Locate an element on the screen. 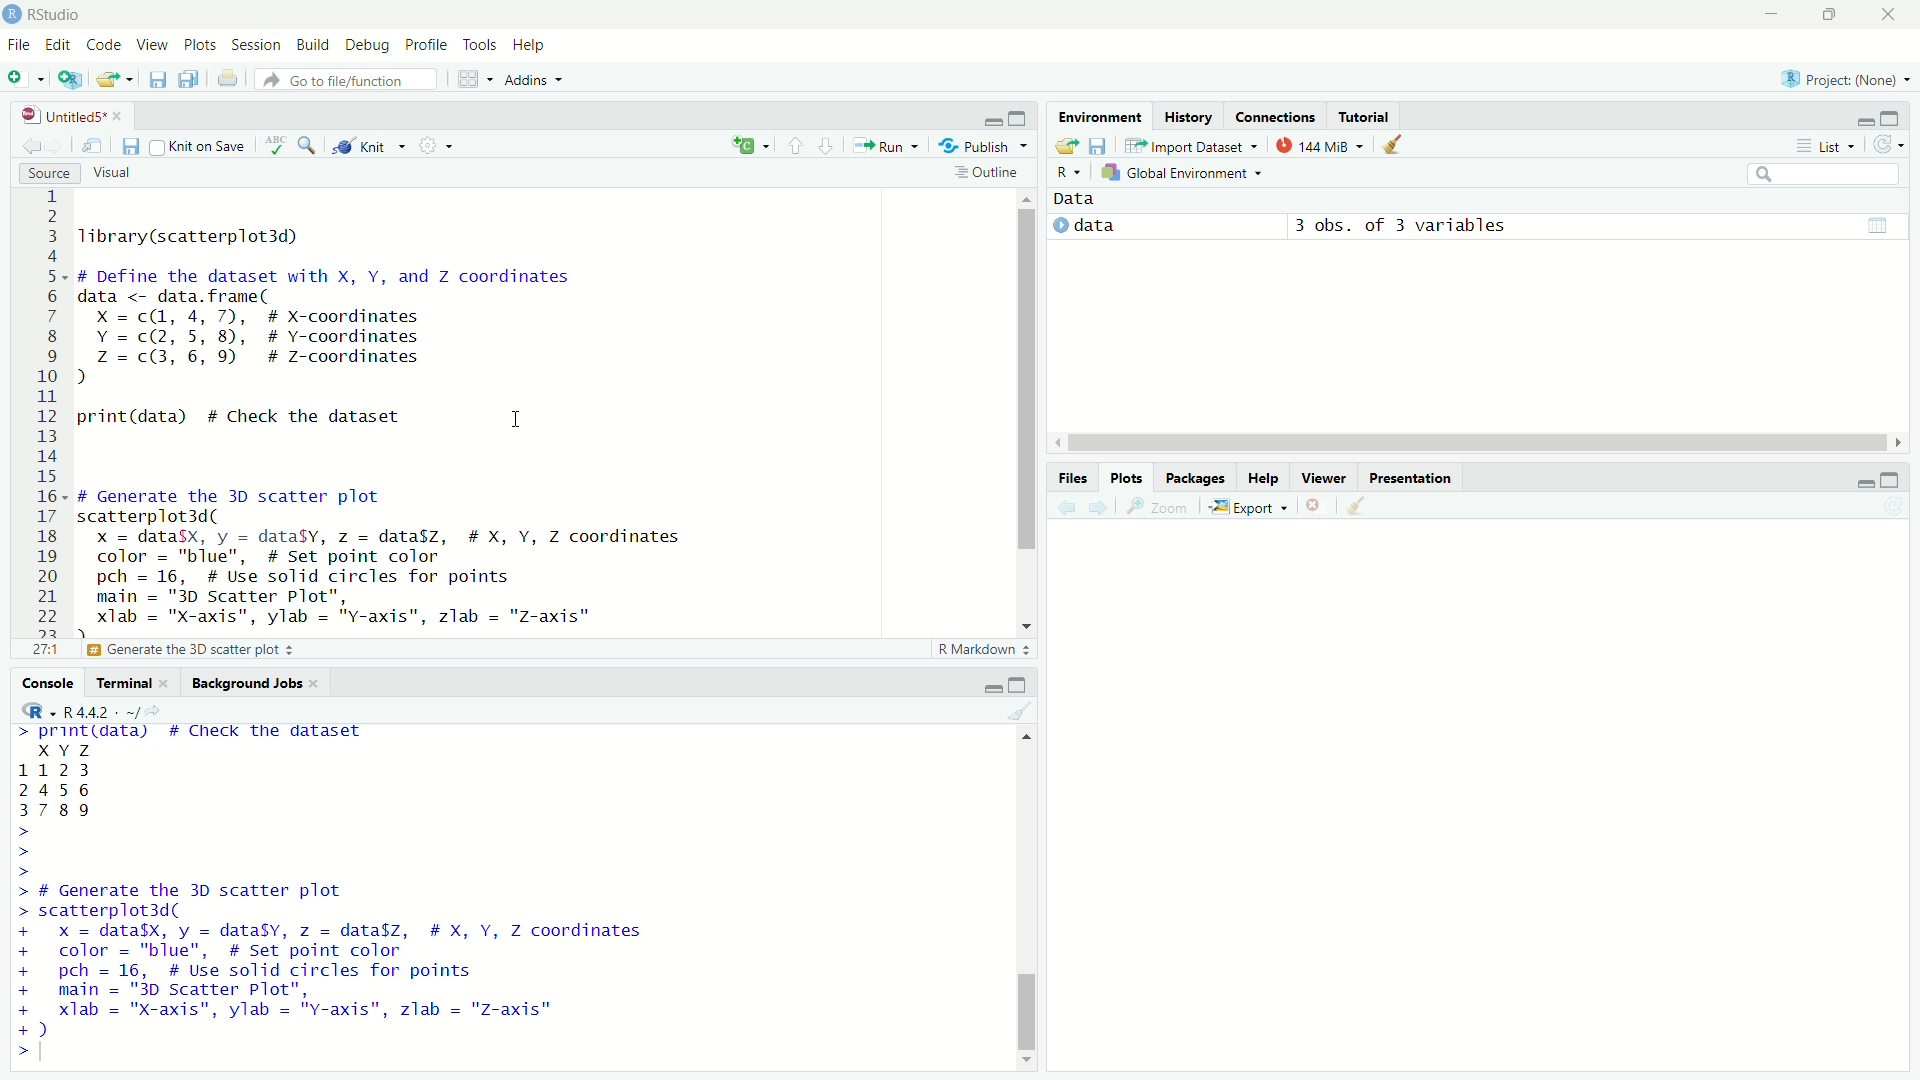  data table is located at coordinates (1879, 226).